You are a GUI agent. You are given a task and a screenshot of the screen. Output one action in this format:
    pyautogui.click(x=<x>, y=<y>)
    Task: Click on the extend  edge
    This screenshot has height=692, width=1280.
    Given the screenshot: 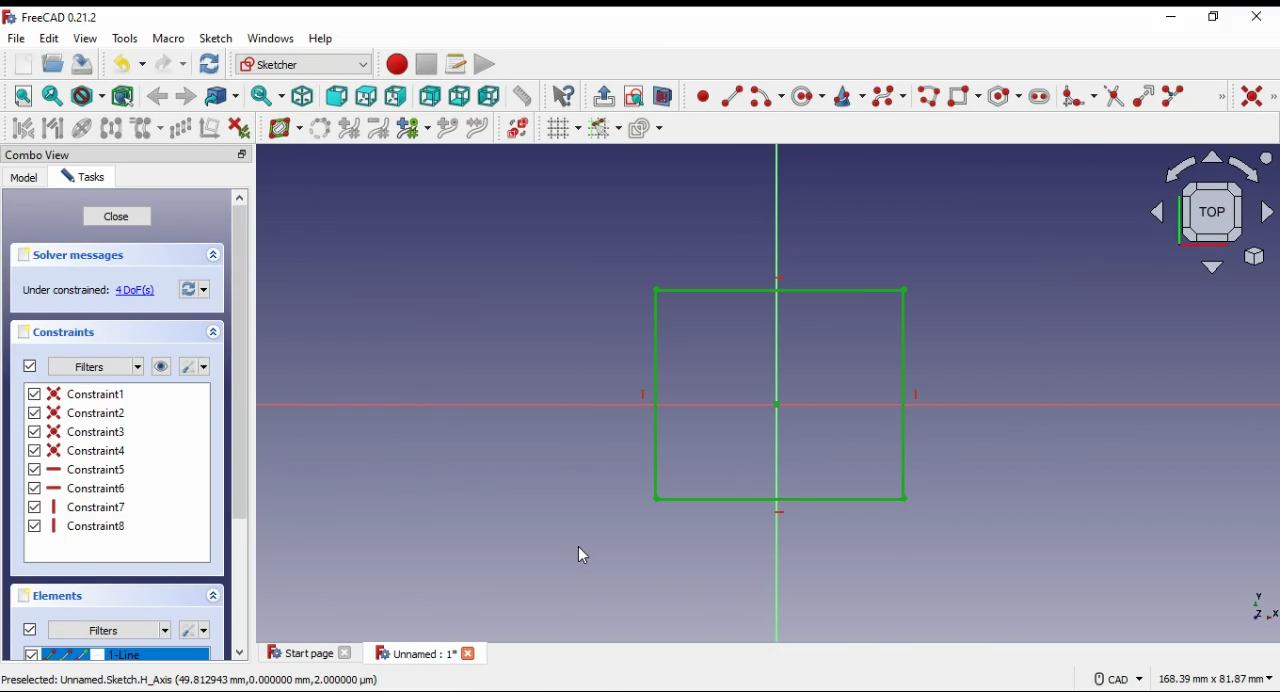 What is the action you would take?
    pyautogui.click(x=1143, y=95)
    